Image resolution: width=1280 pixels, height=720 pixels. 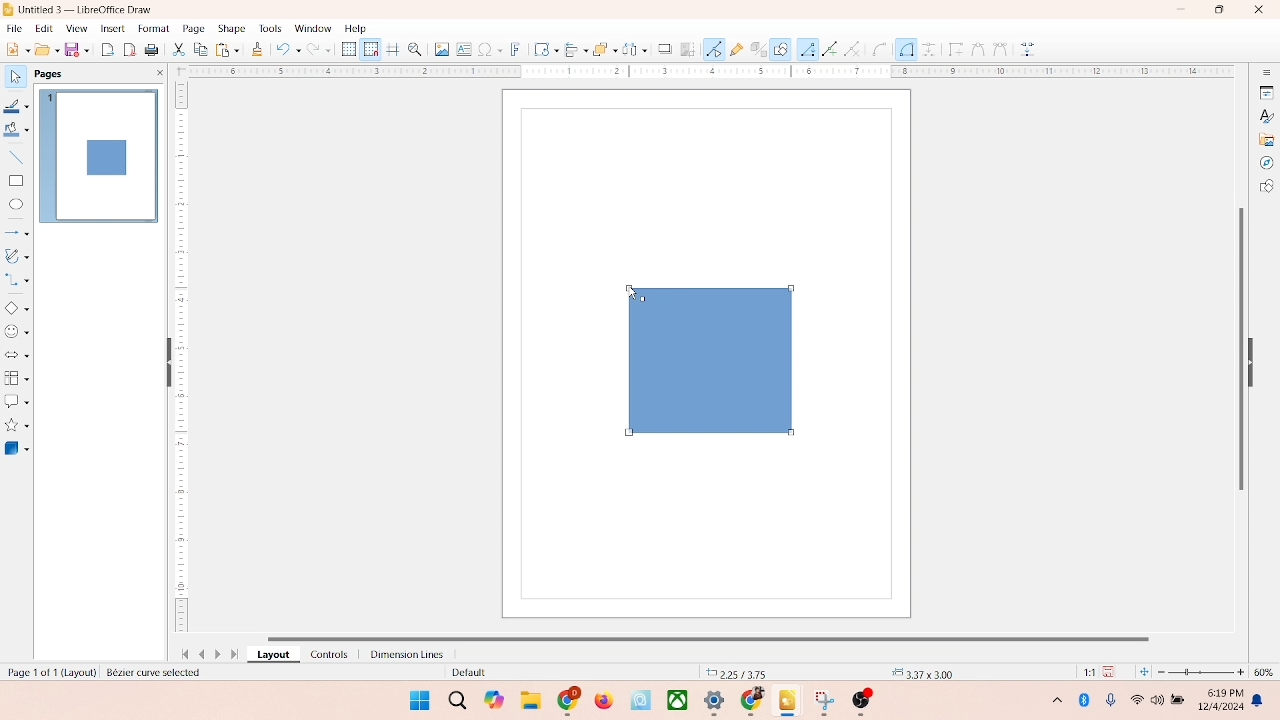 What do you see at coordinates (753, 50) in the screenshot?
I see `toggle extrusion` at bounding box center [753, 50].